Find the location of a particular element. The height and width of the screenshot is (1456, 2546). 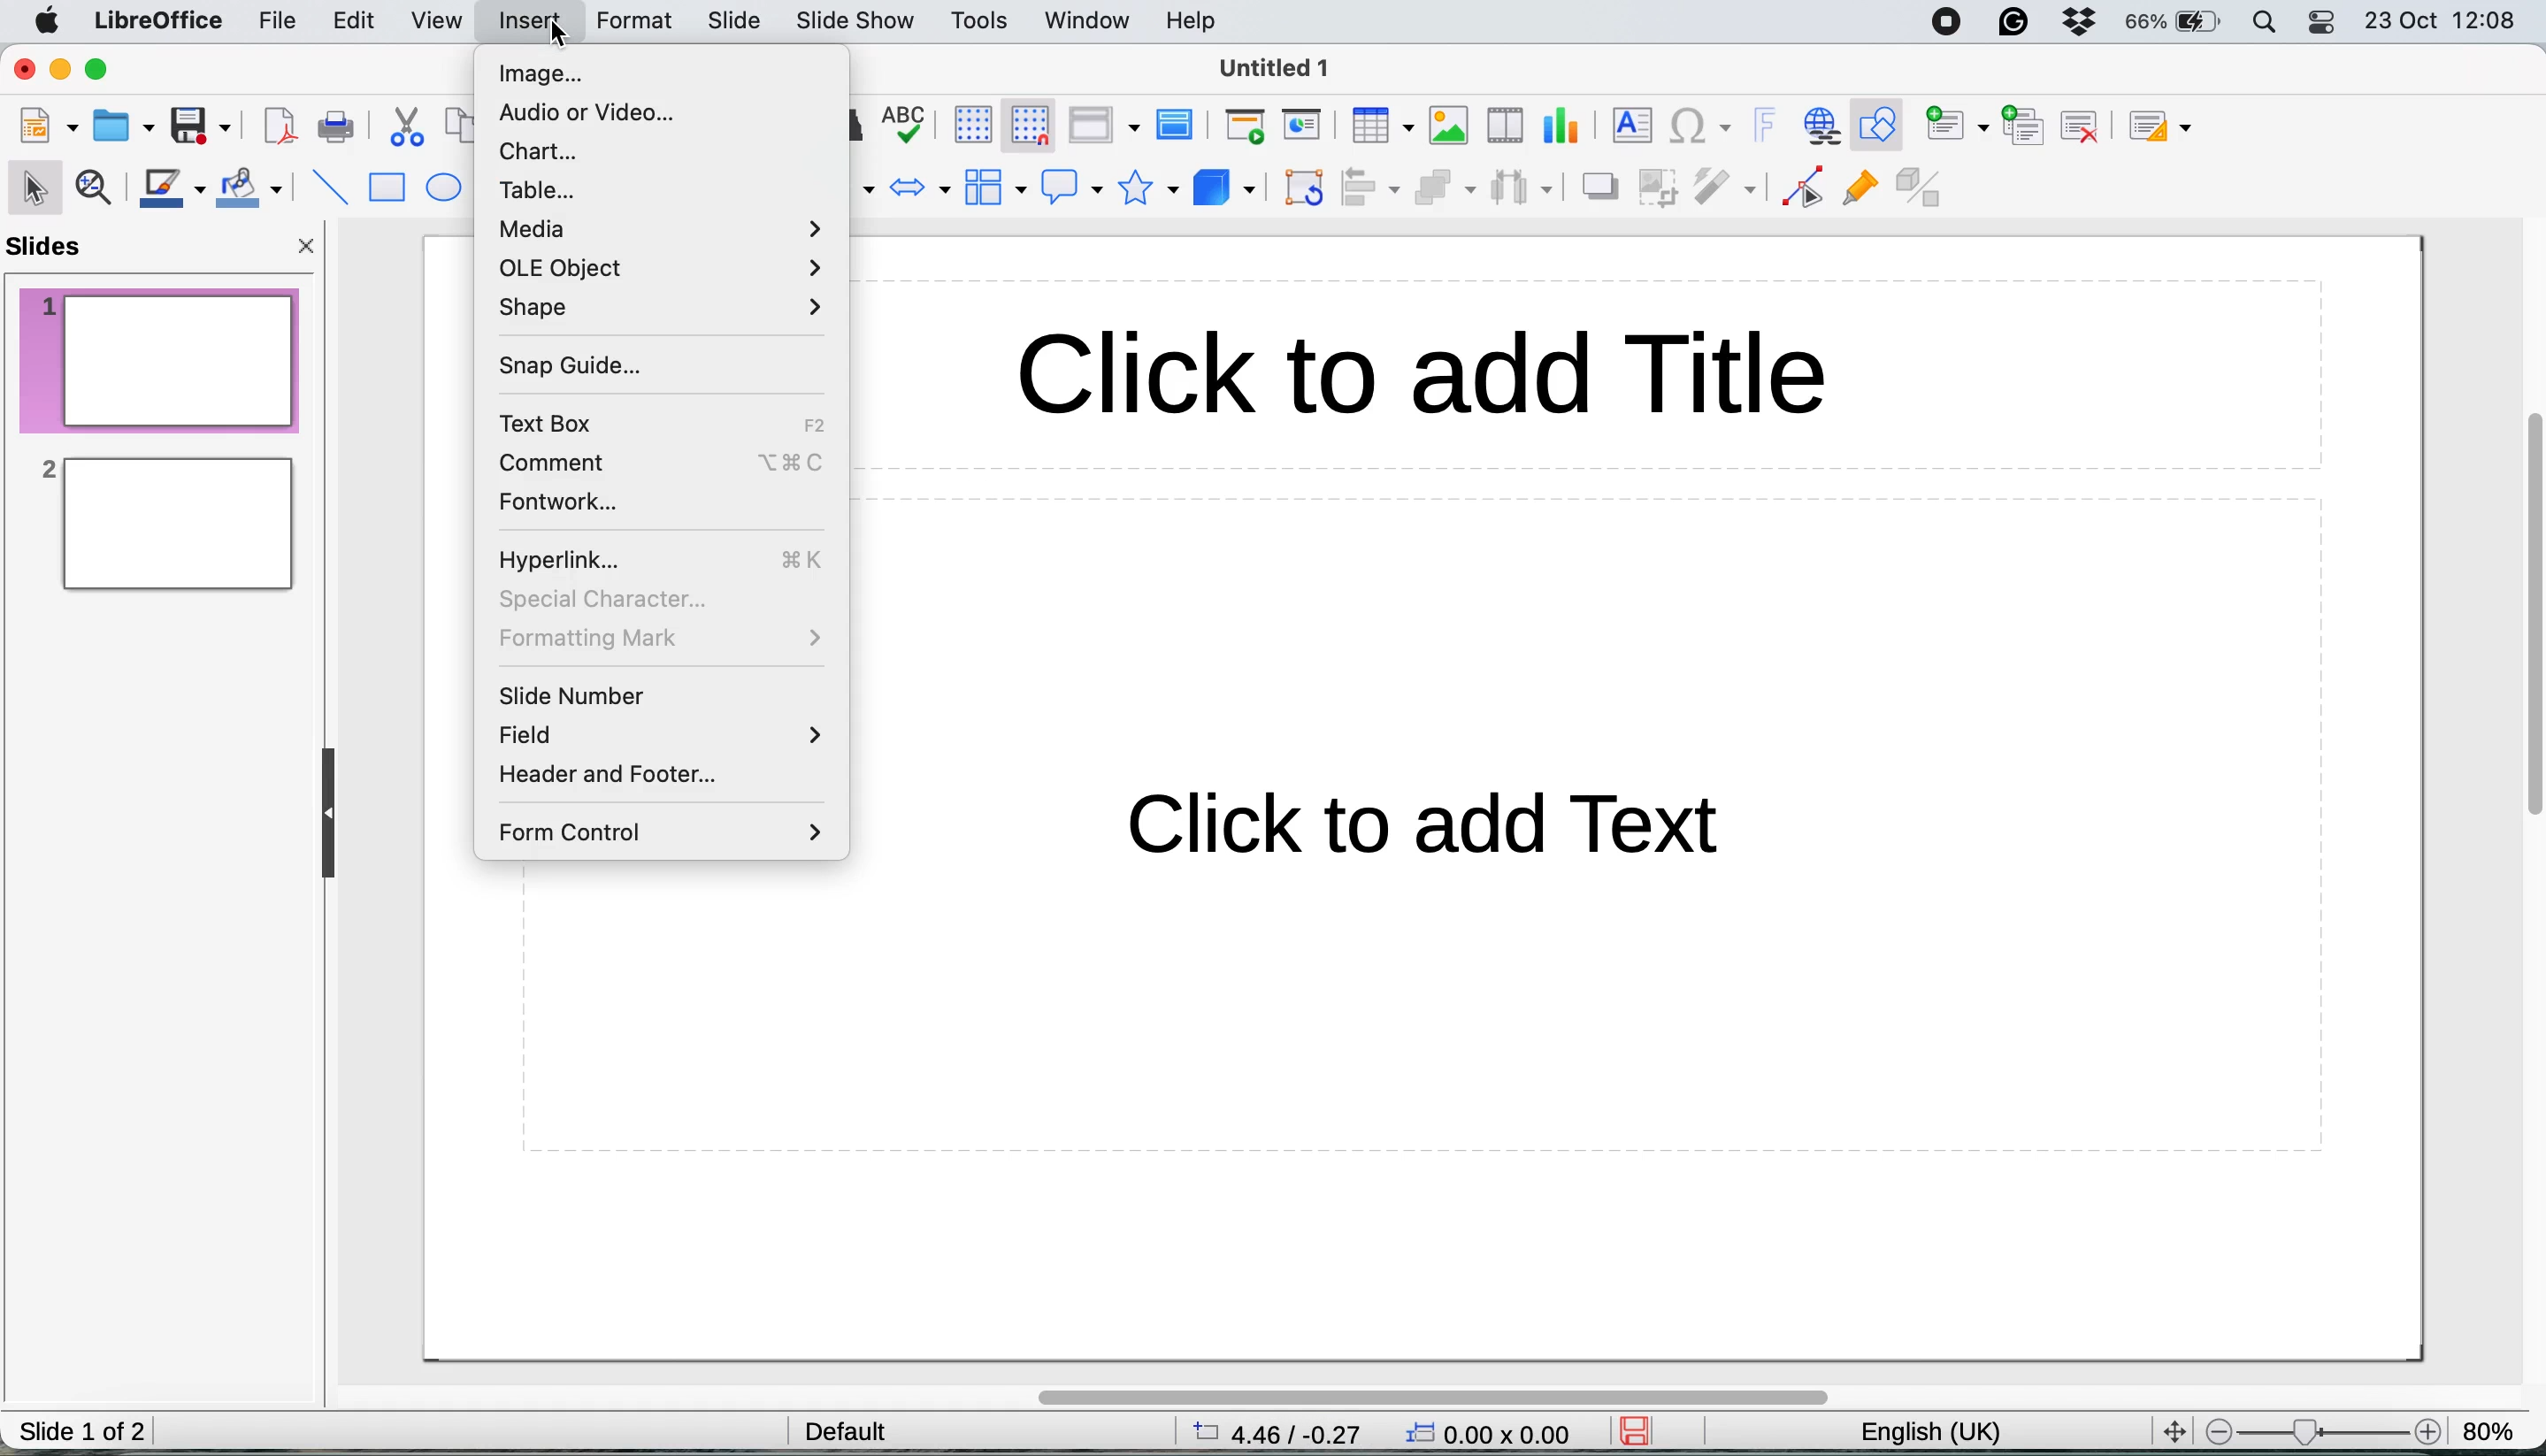

new slide is located at coordinates (1956, 127).